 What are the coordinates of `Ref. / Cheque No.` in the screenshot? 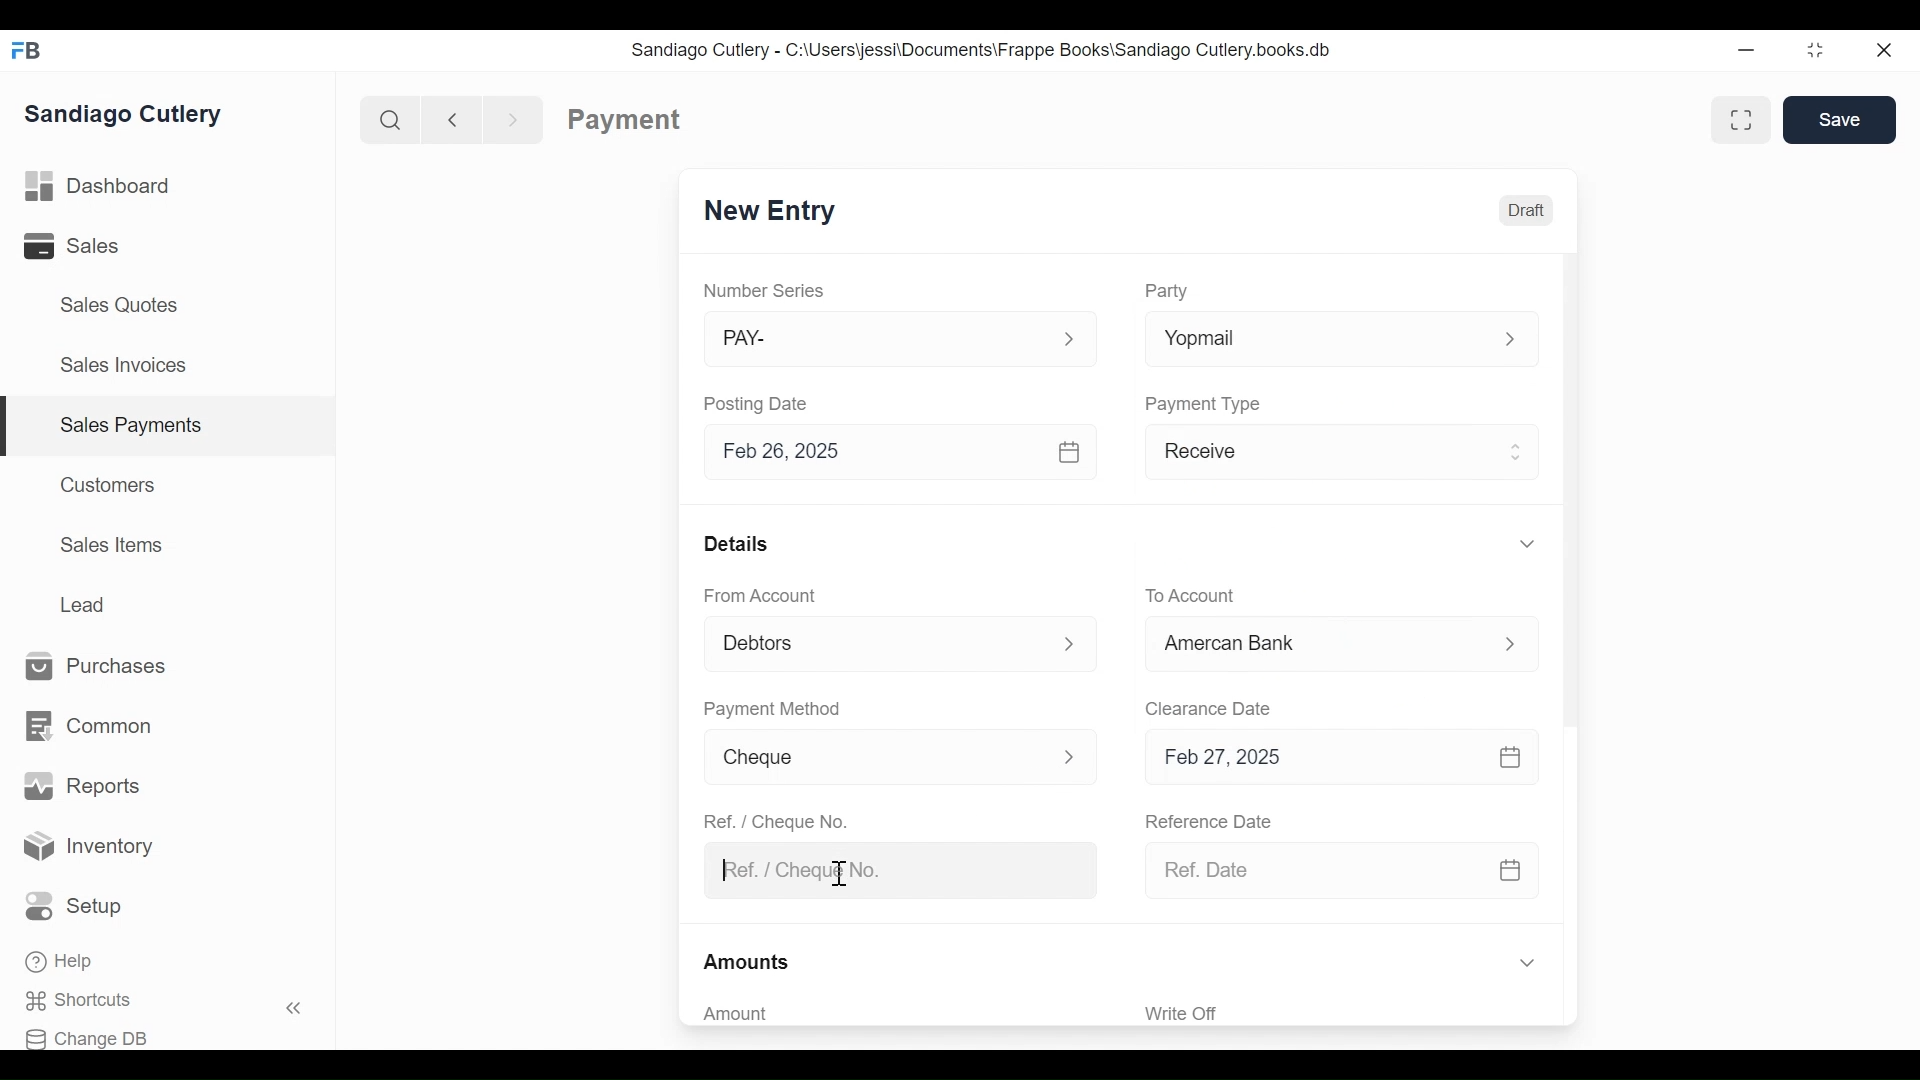 It's located at (891, 872).